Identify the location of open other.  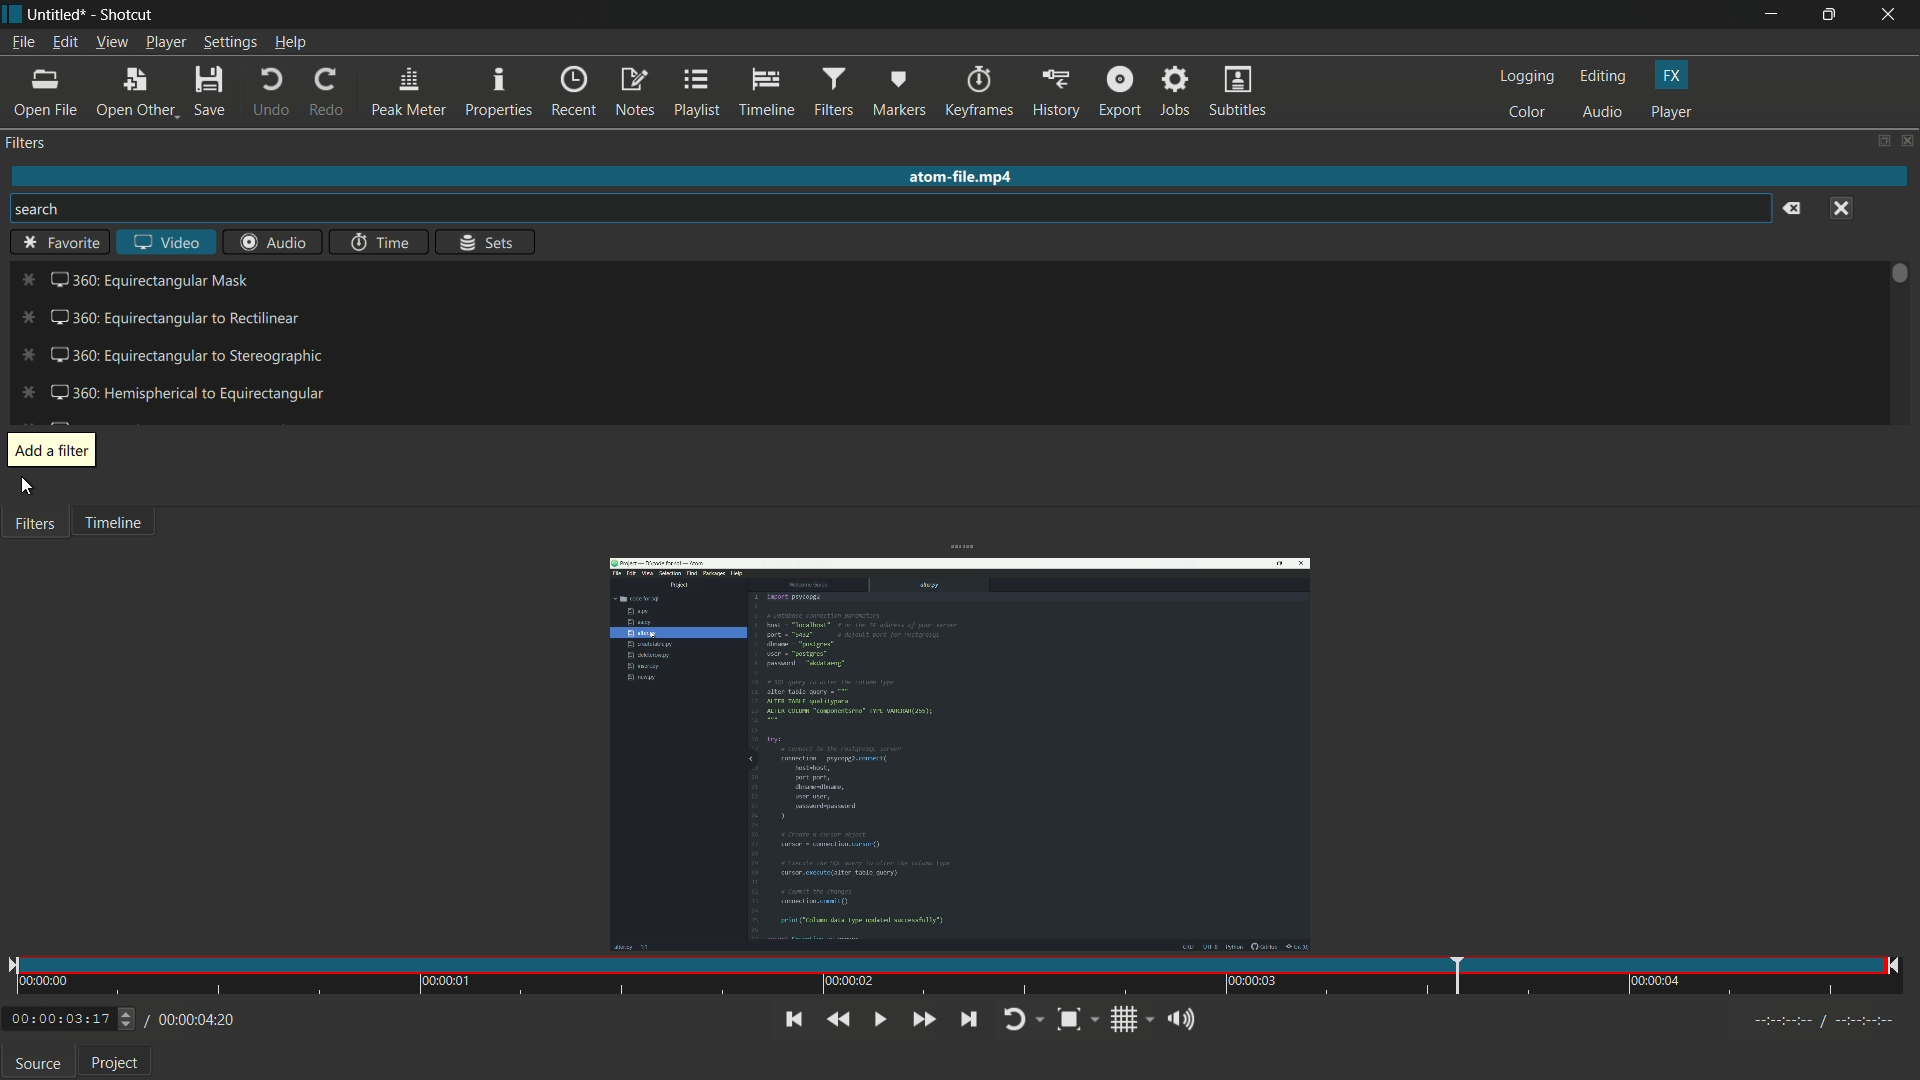
(130, 93).